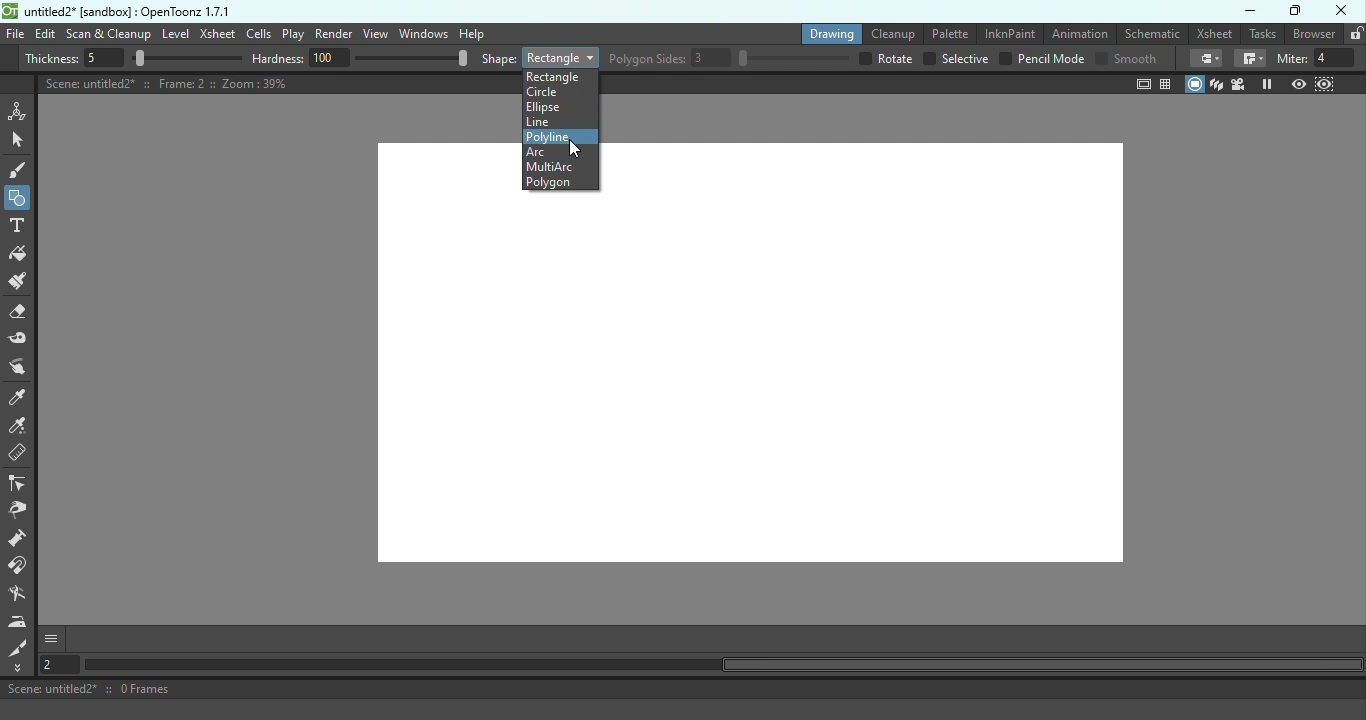  Describe the element at coordinates (23, 367) in the screenshot. I see `Pinch tool` at that location.